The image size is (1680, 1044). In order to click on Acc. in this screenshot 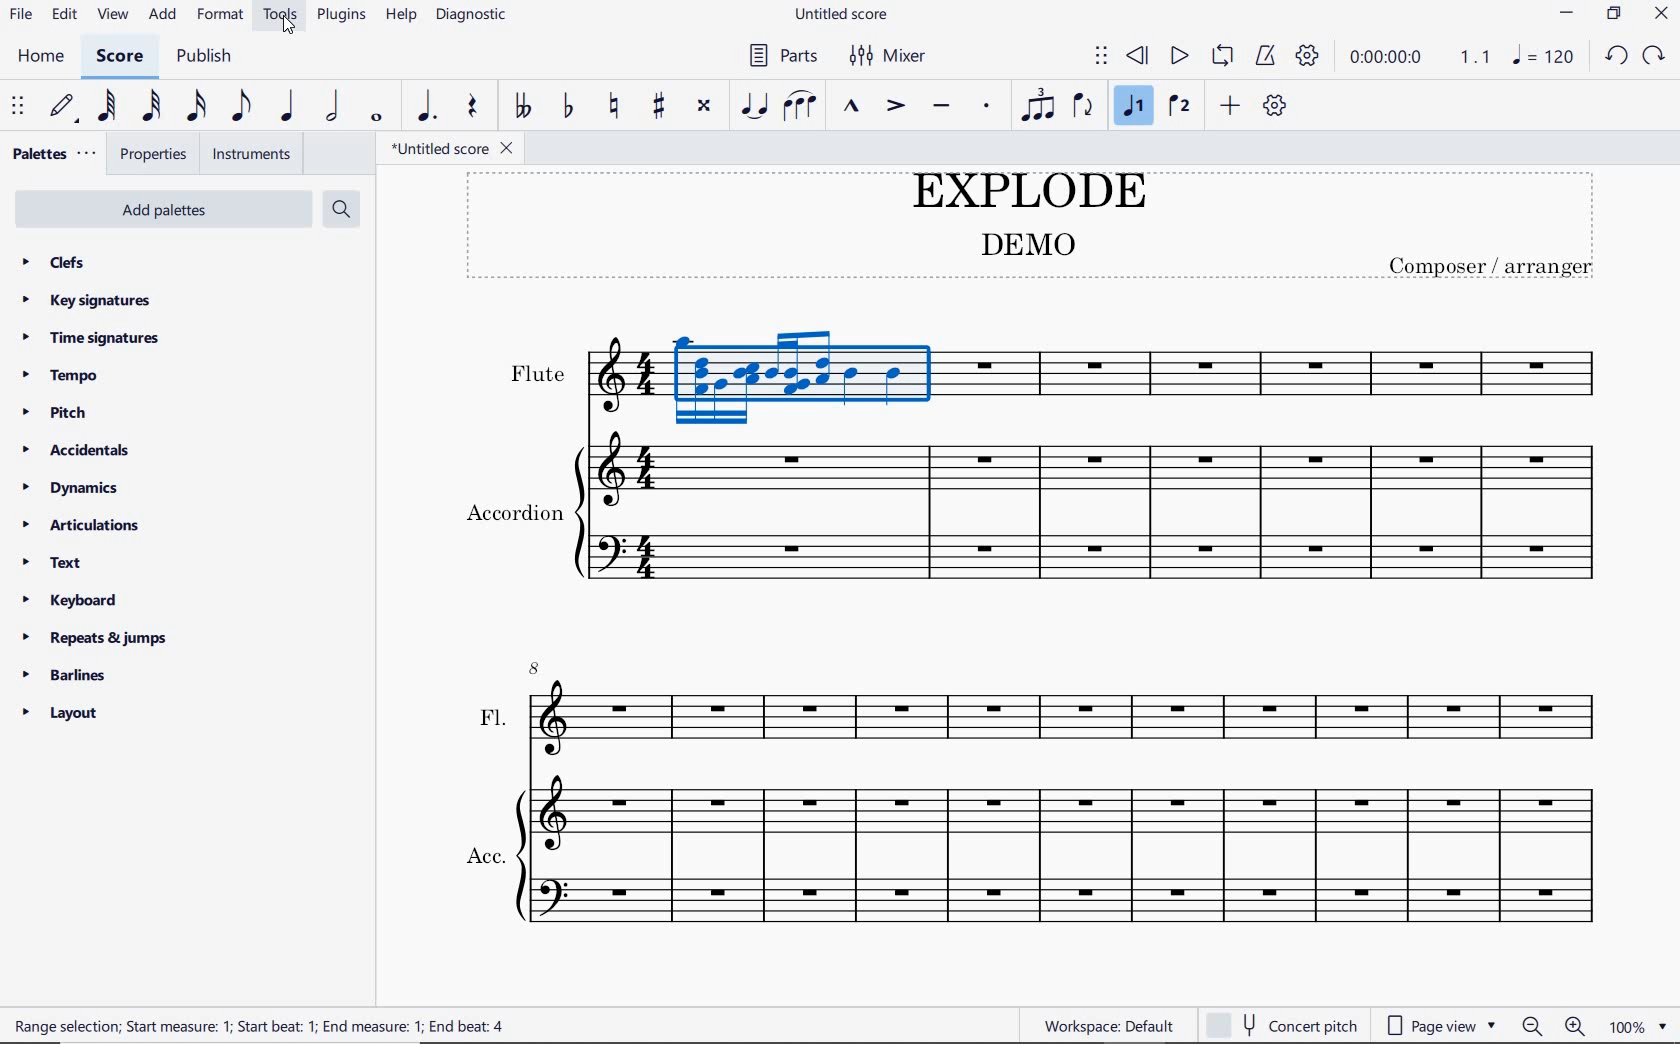, I will do `click(1037, 858)`.